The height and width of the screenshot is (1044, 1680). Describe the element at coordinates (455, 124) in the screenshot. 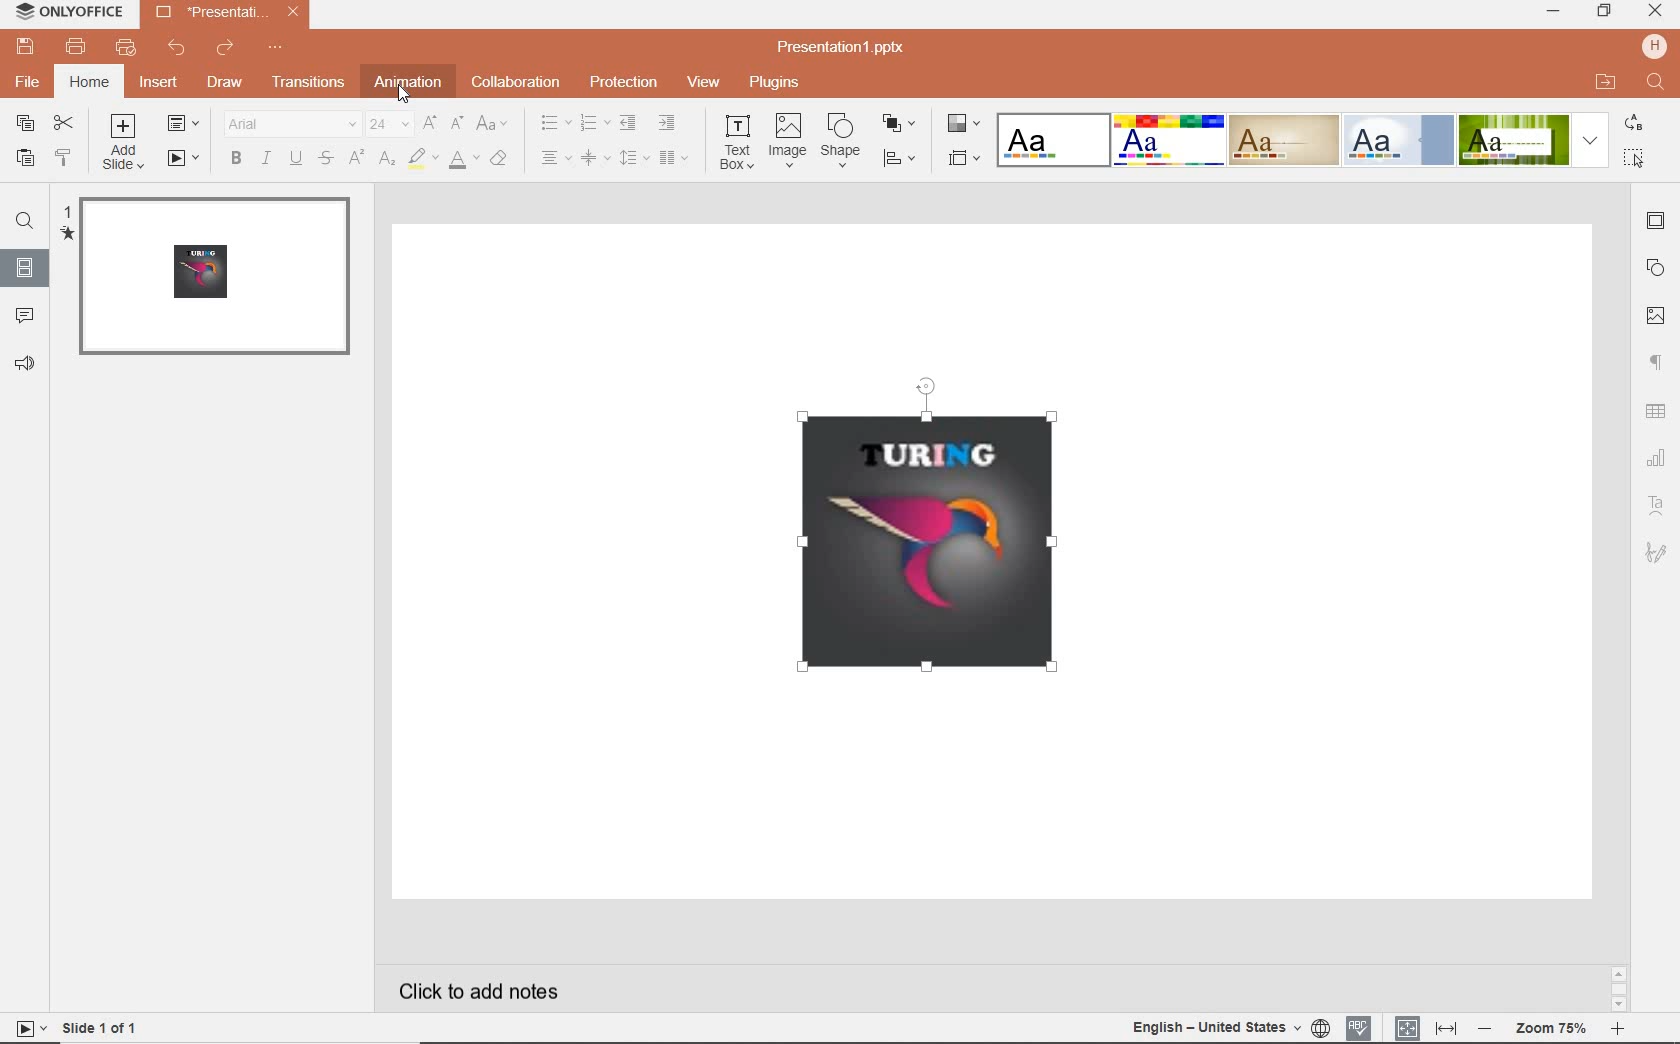

I see `decrement font size` at that location.